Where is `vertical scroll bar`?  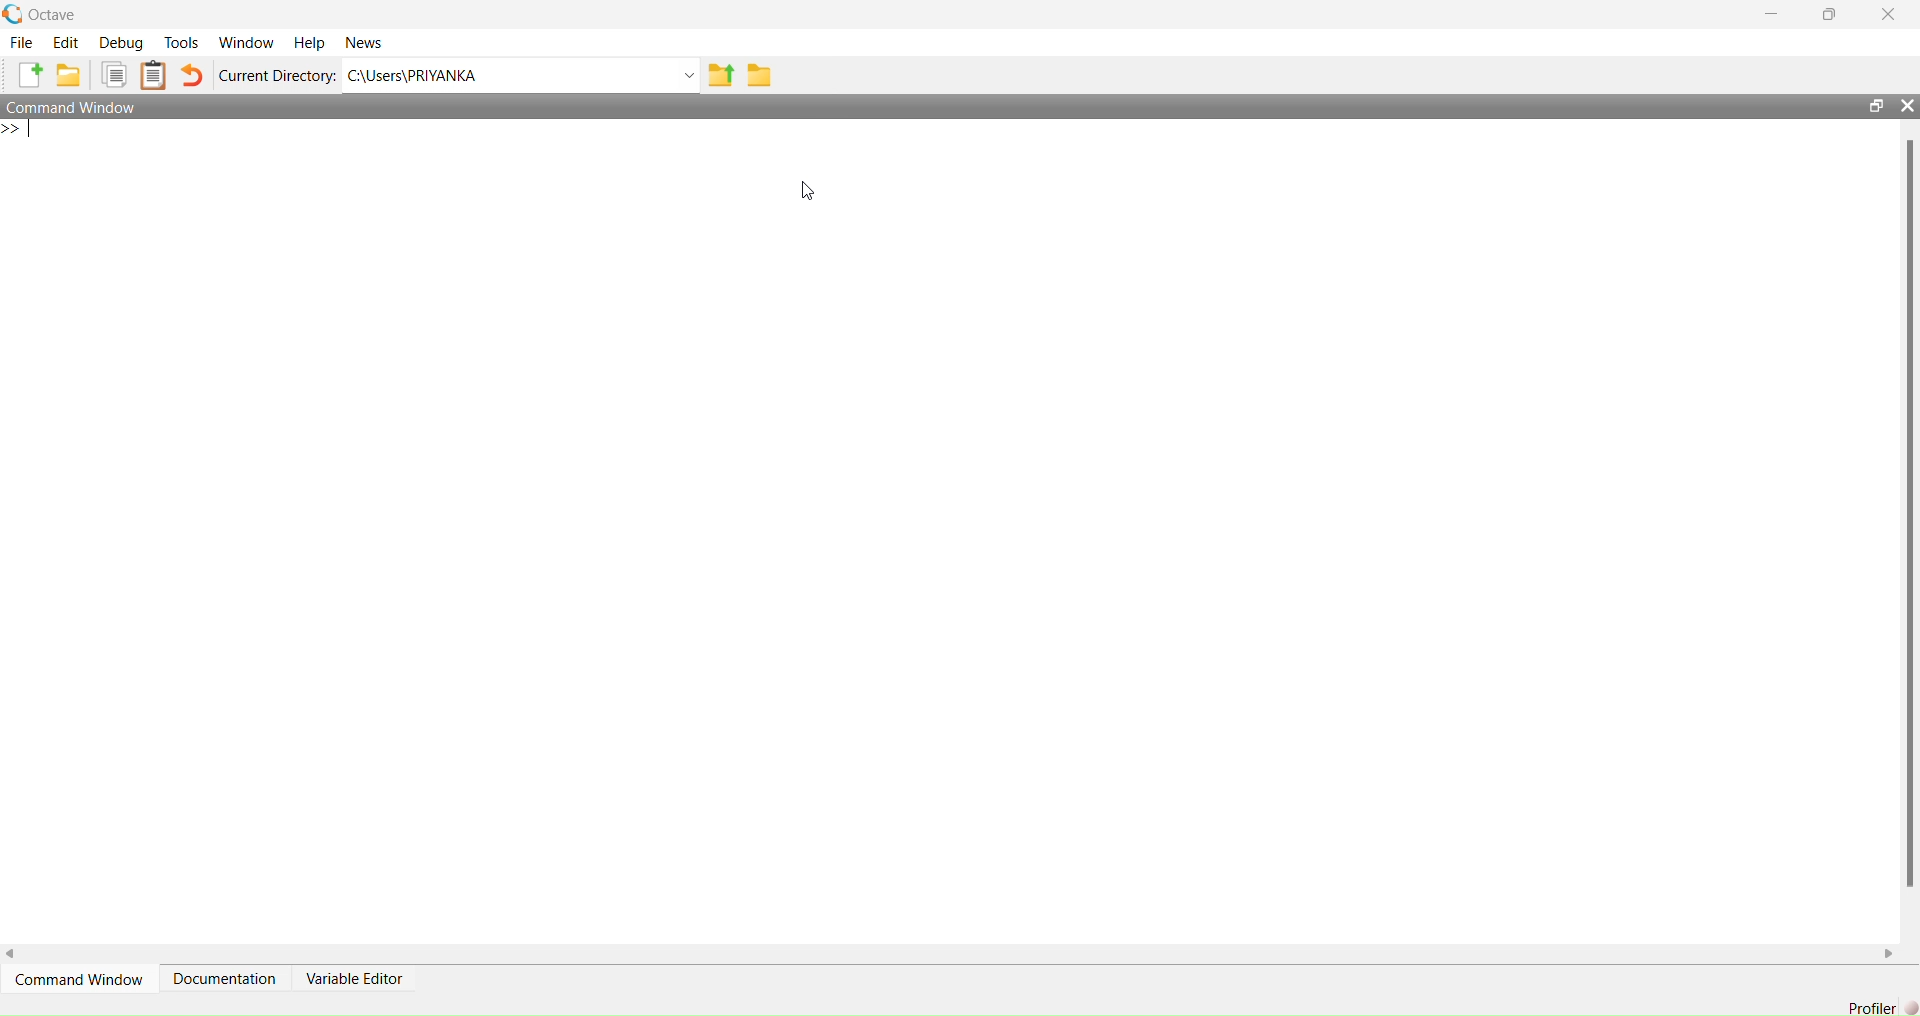
vertical scroll bar is located at coordinates (1910, 530).